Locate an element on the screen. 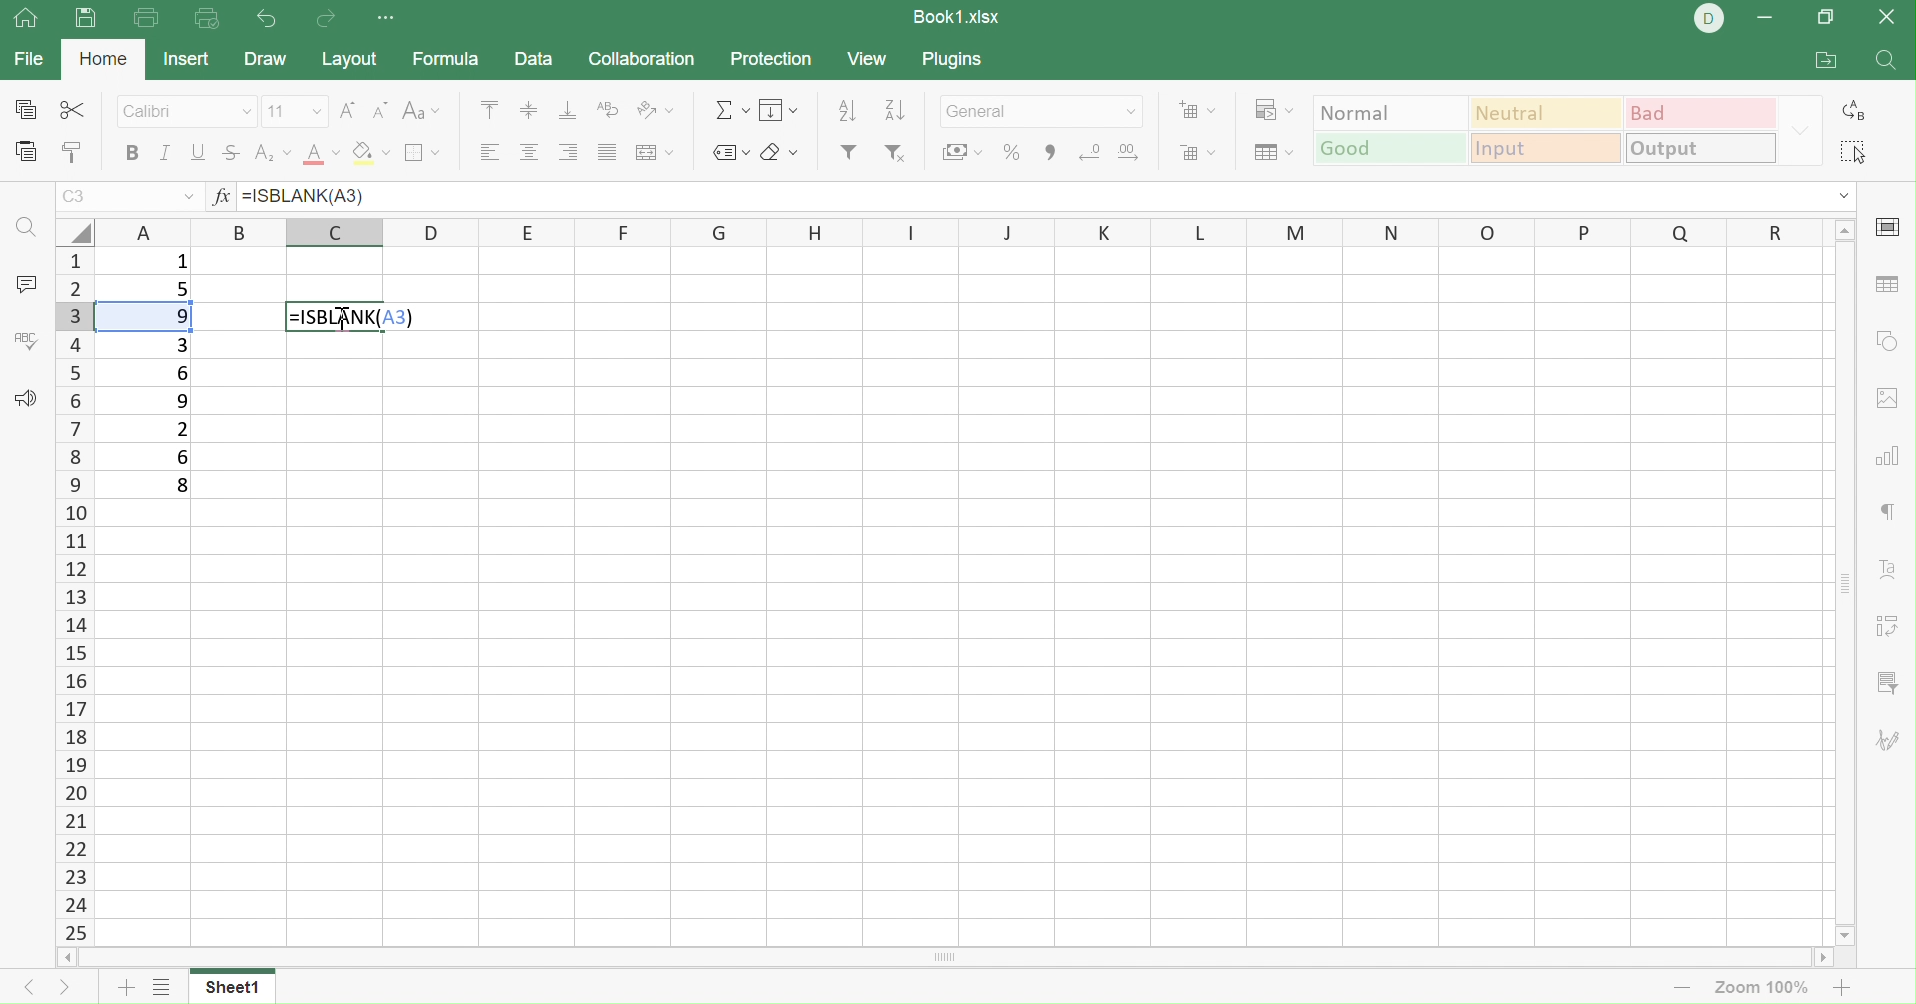 This screenshot has height=1004, width=1916. Scroll down is located at coordinates (1847, 935).